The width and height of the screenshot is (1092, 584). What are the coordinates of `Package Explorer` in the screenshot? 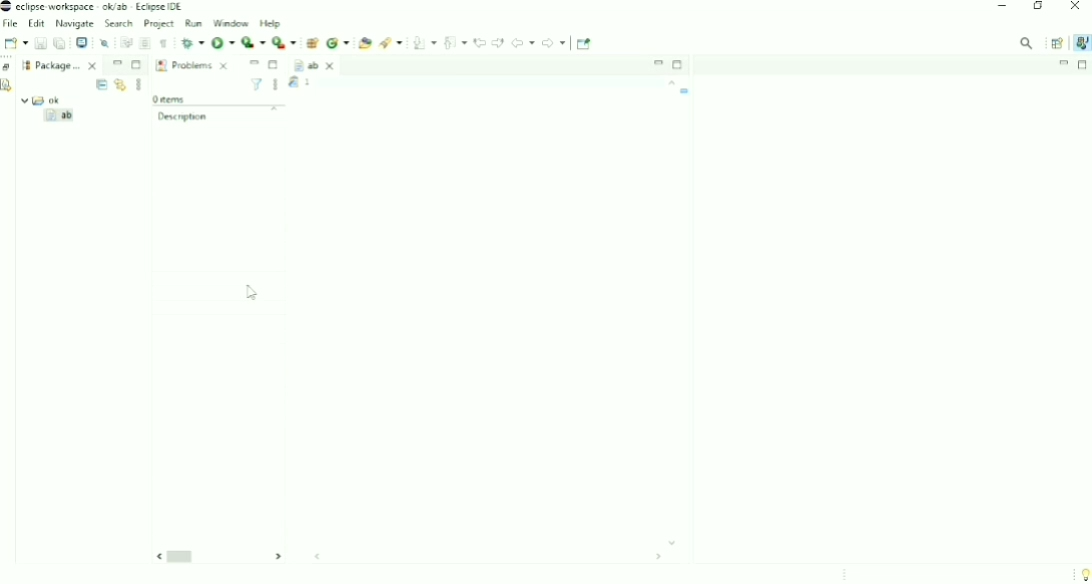 It's located at (68, 65).